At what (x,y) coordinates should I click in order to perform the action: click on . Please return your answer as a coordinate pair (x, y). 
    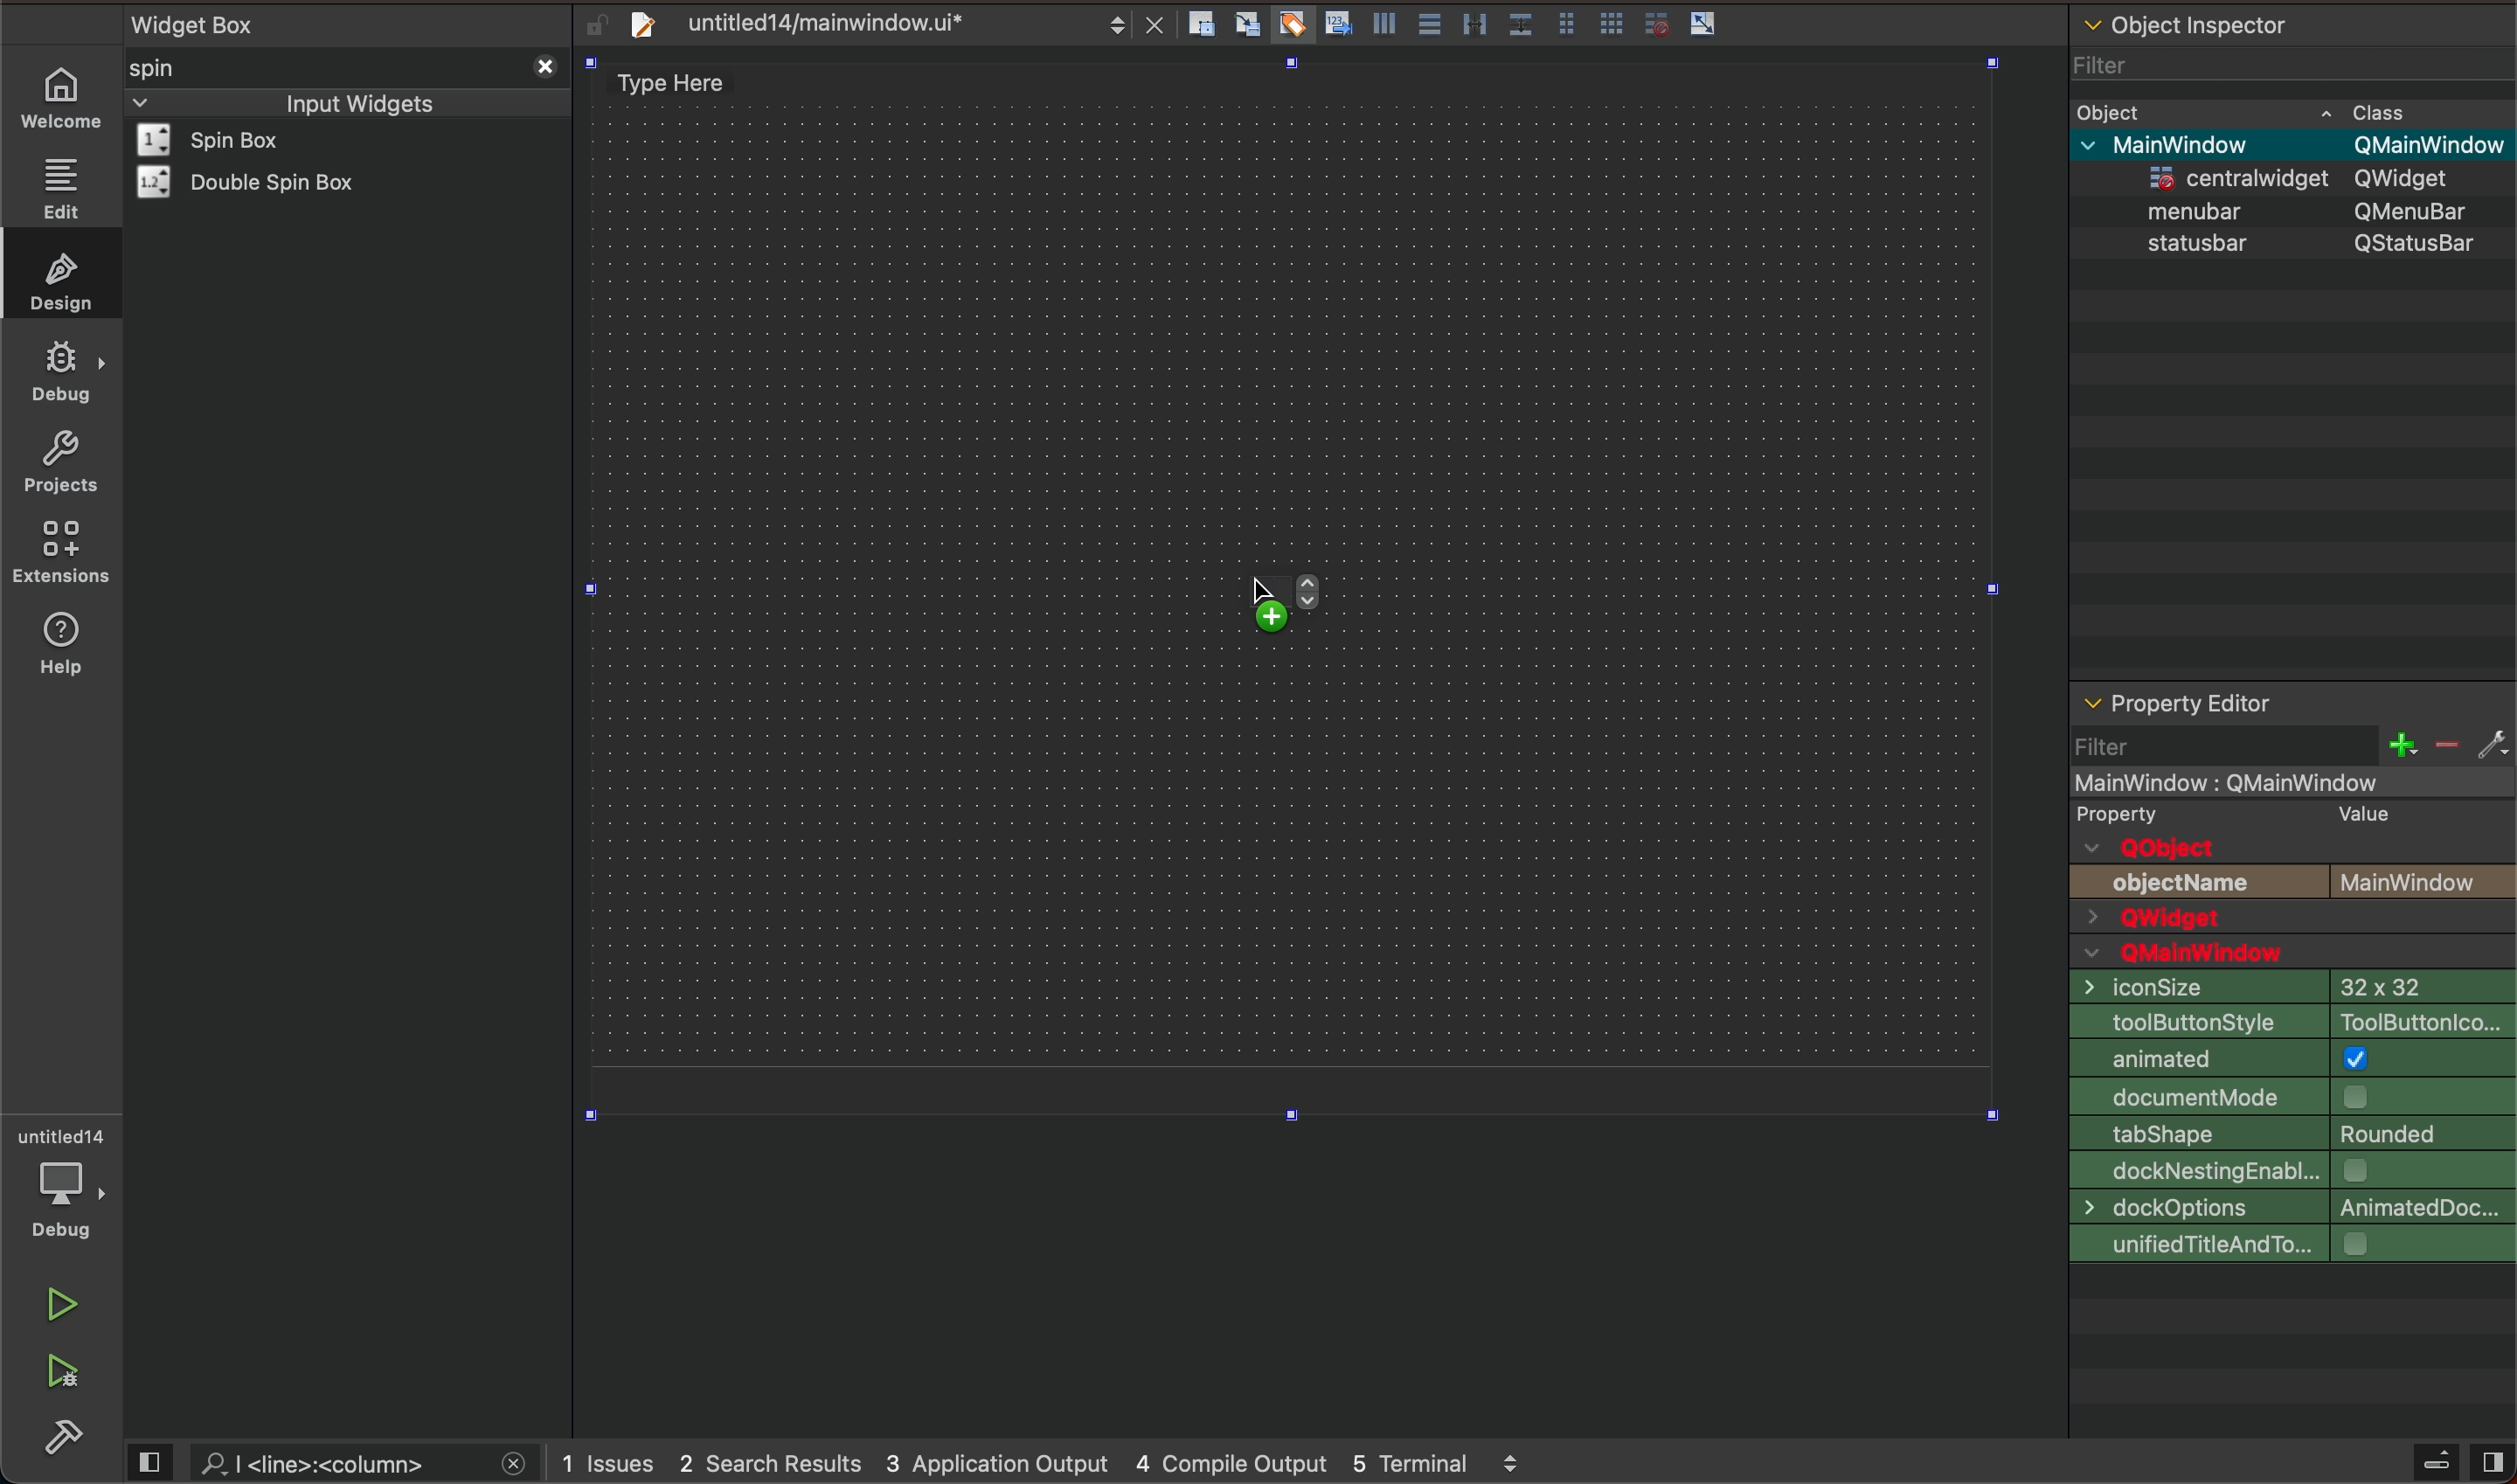
    Looking at the image, I should click on (2201, 143).